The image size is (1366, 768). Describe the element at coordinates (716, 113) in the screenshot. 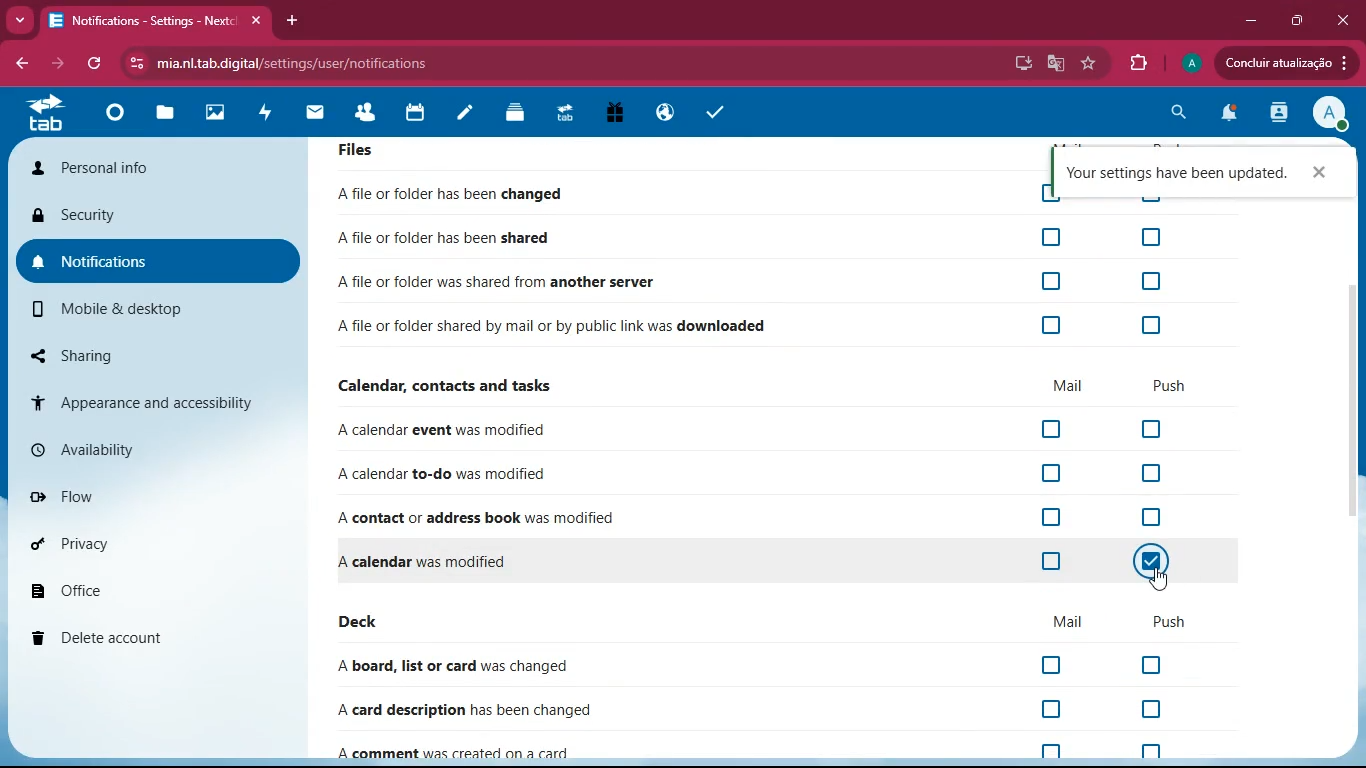

I see `task` at that location.